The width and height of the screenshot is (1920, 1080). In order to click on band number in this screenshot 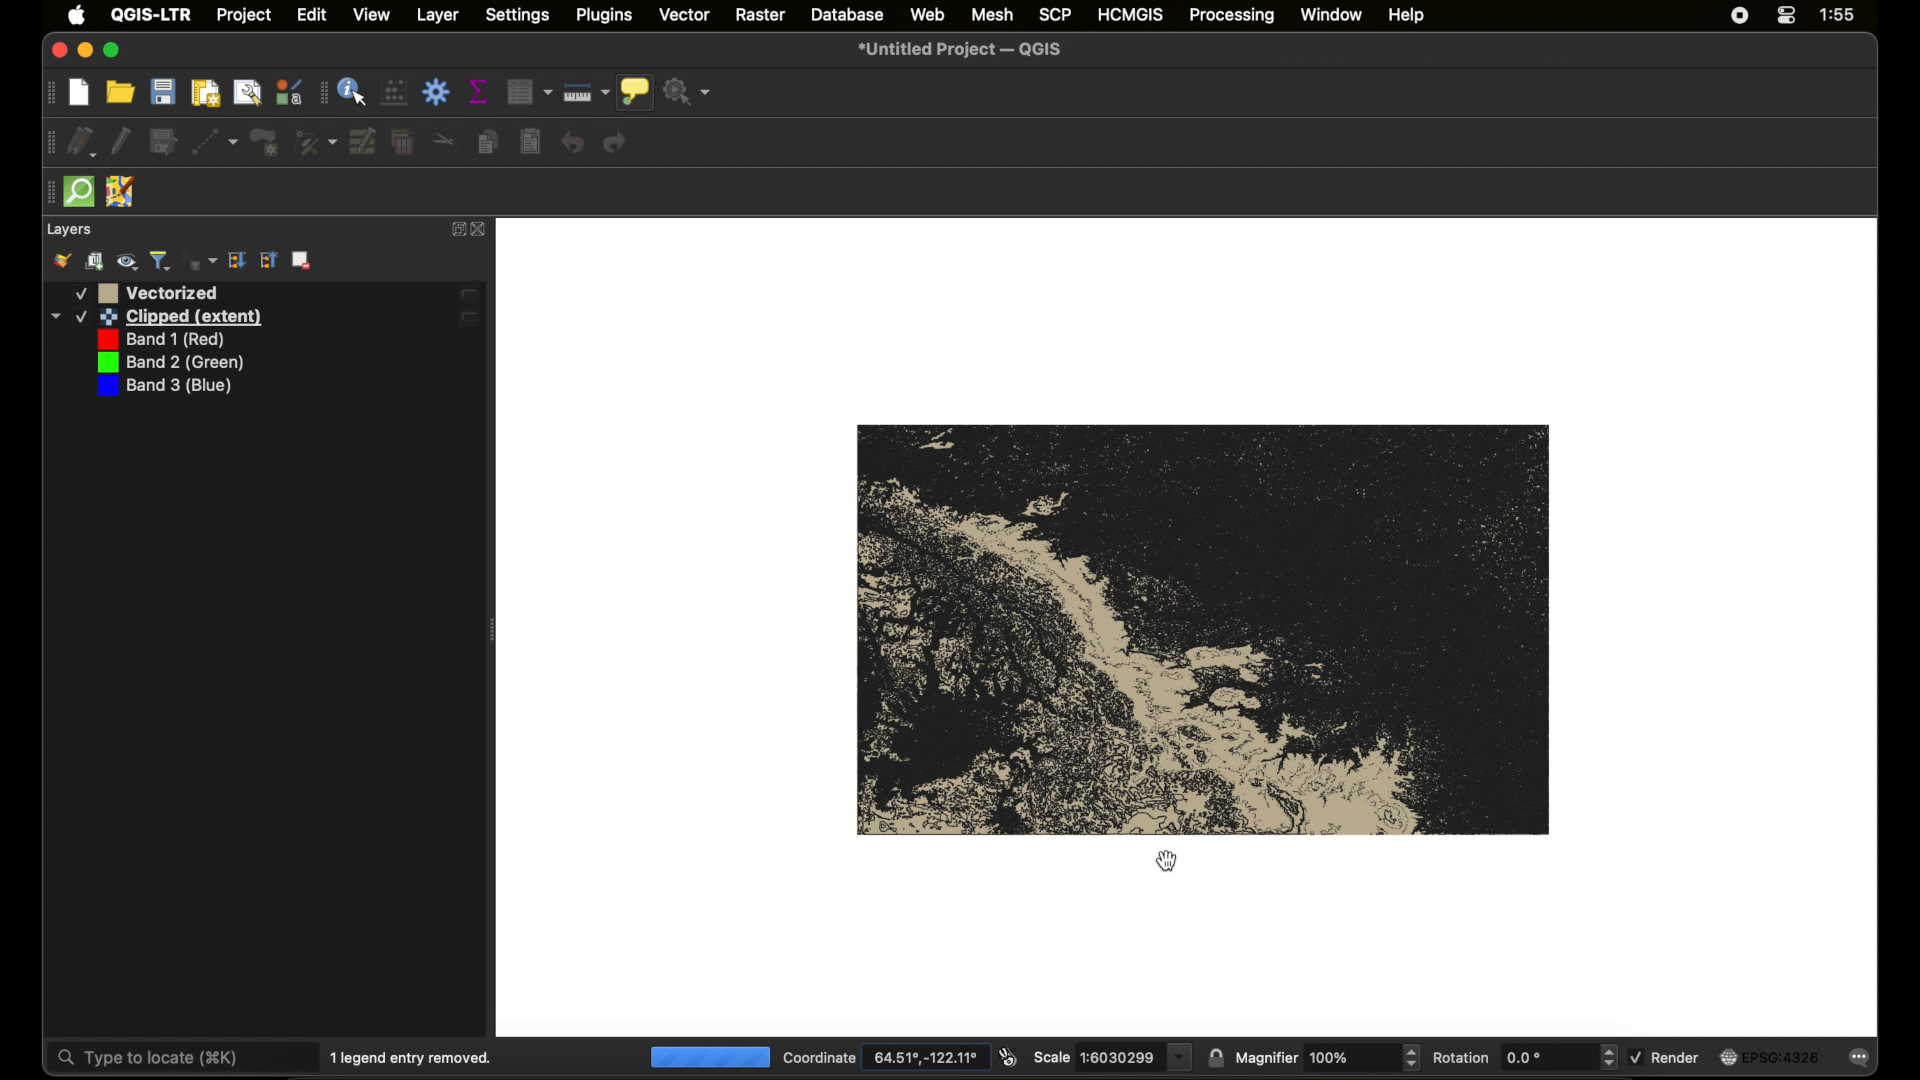, I will do `click(157, 391)`.